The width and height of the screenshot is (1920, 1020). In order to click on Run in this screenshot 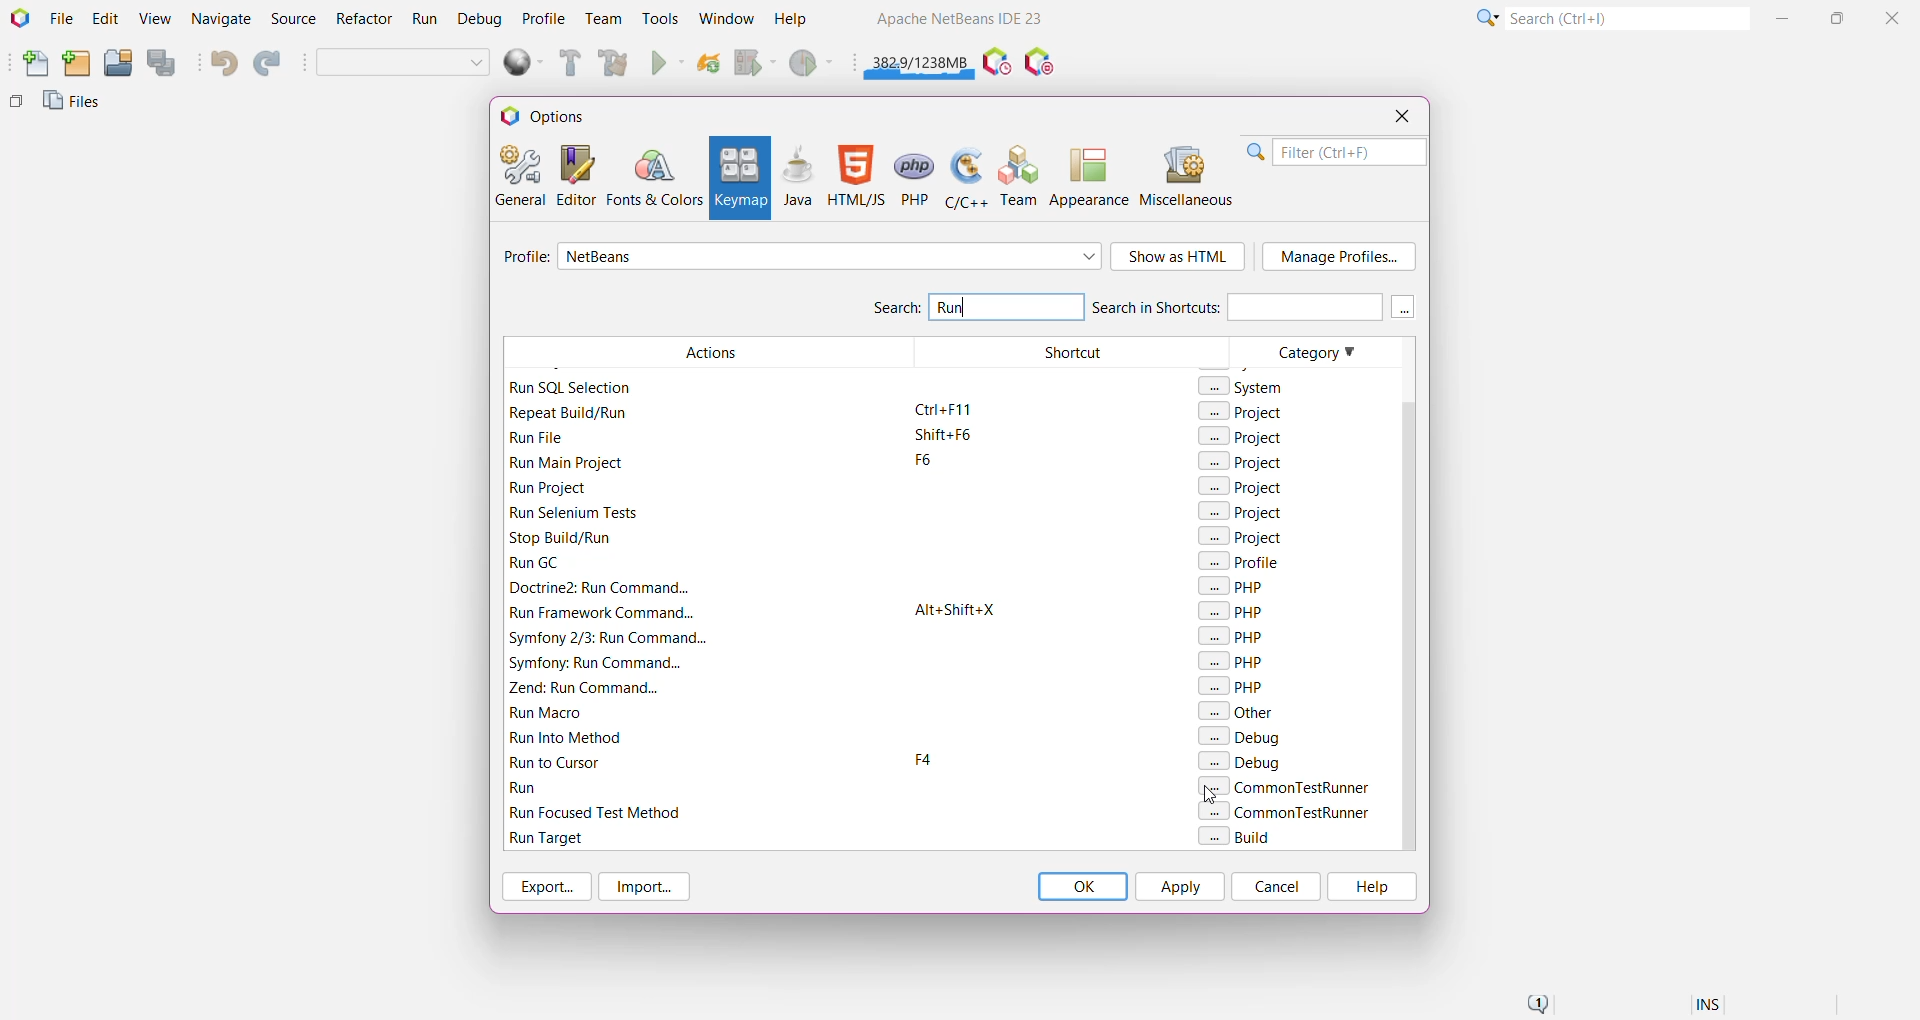, I will do `click(668, 65)`.